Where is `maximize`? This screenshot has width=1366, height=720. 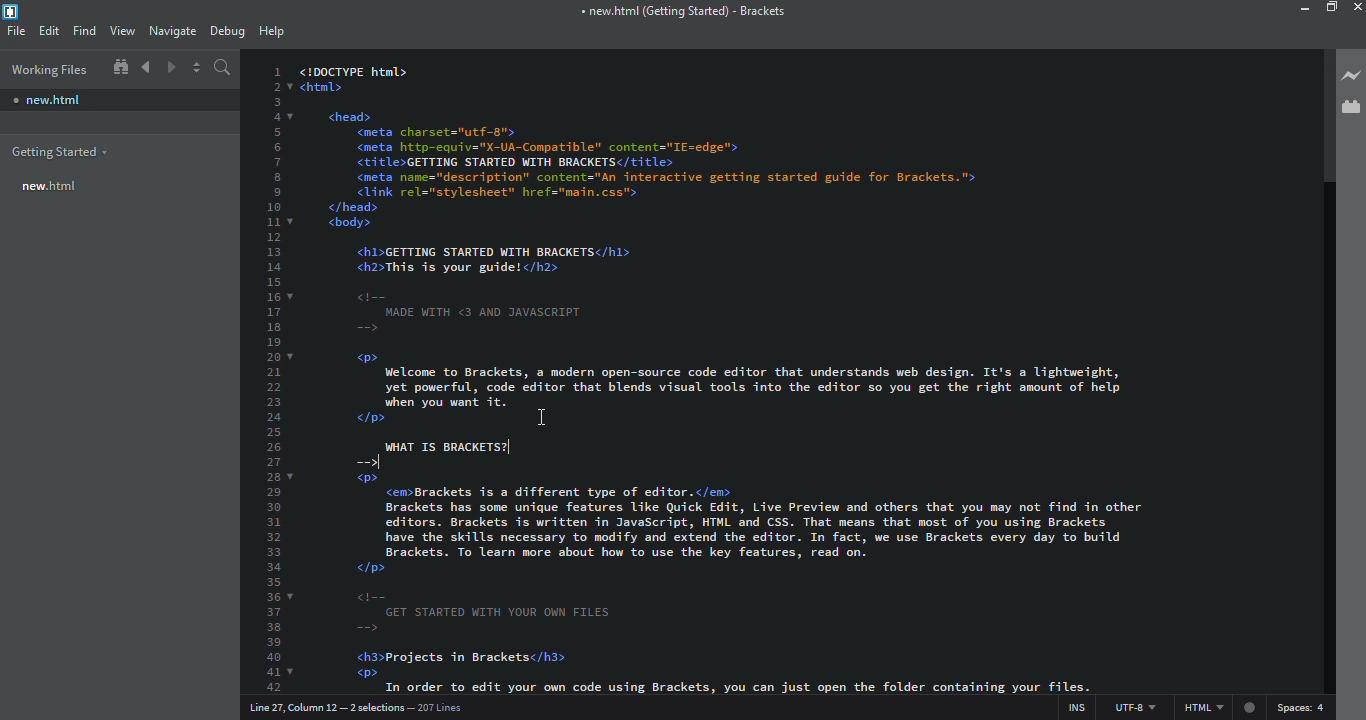
maximize is located at coordinates (1331, 7).